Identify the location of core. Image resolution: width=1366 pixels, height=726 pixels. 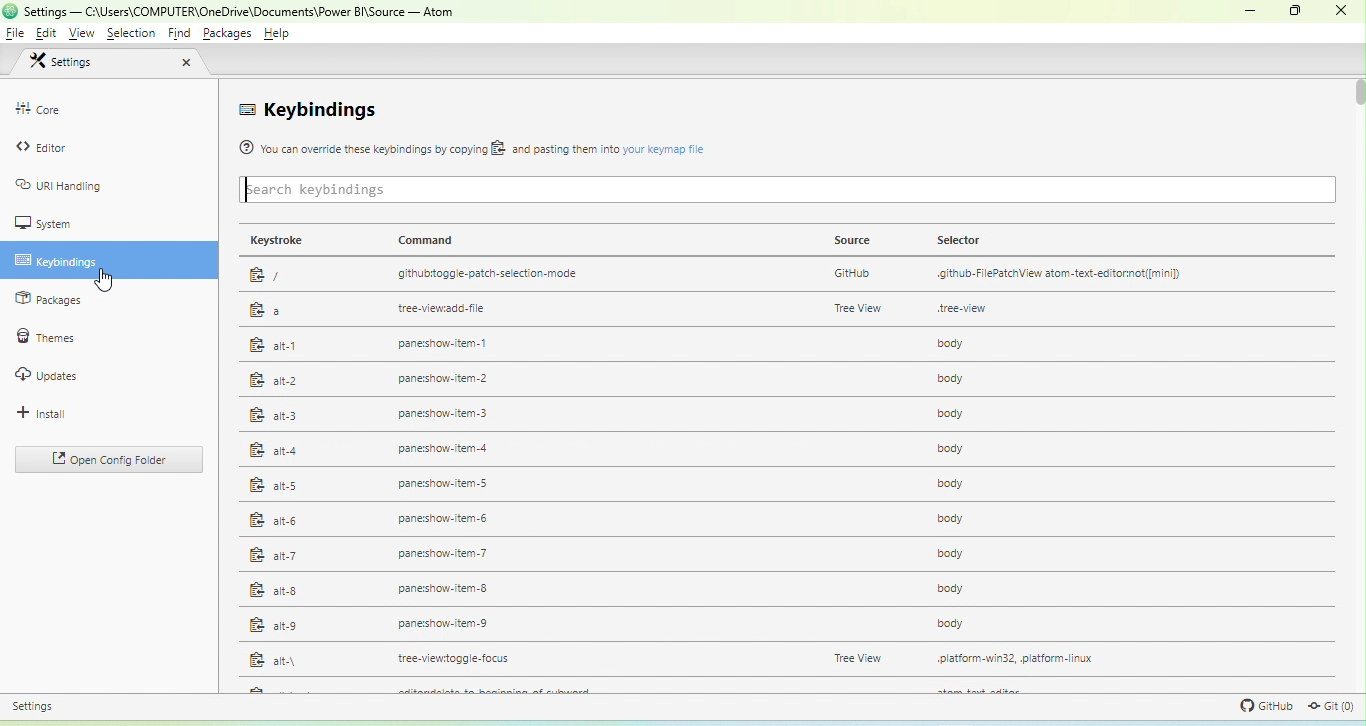
(41, 109).